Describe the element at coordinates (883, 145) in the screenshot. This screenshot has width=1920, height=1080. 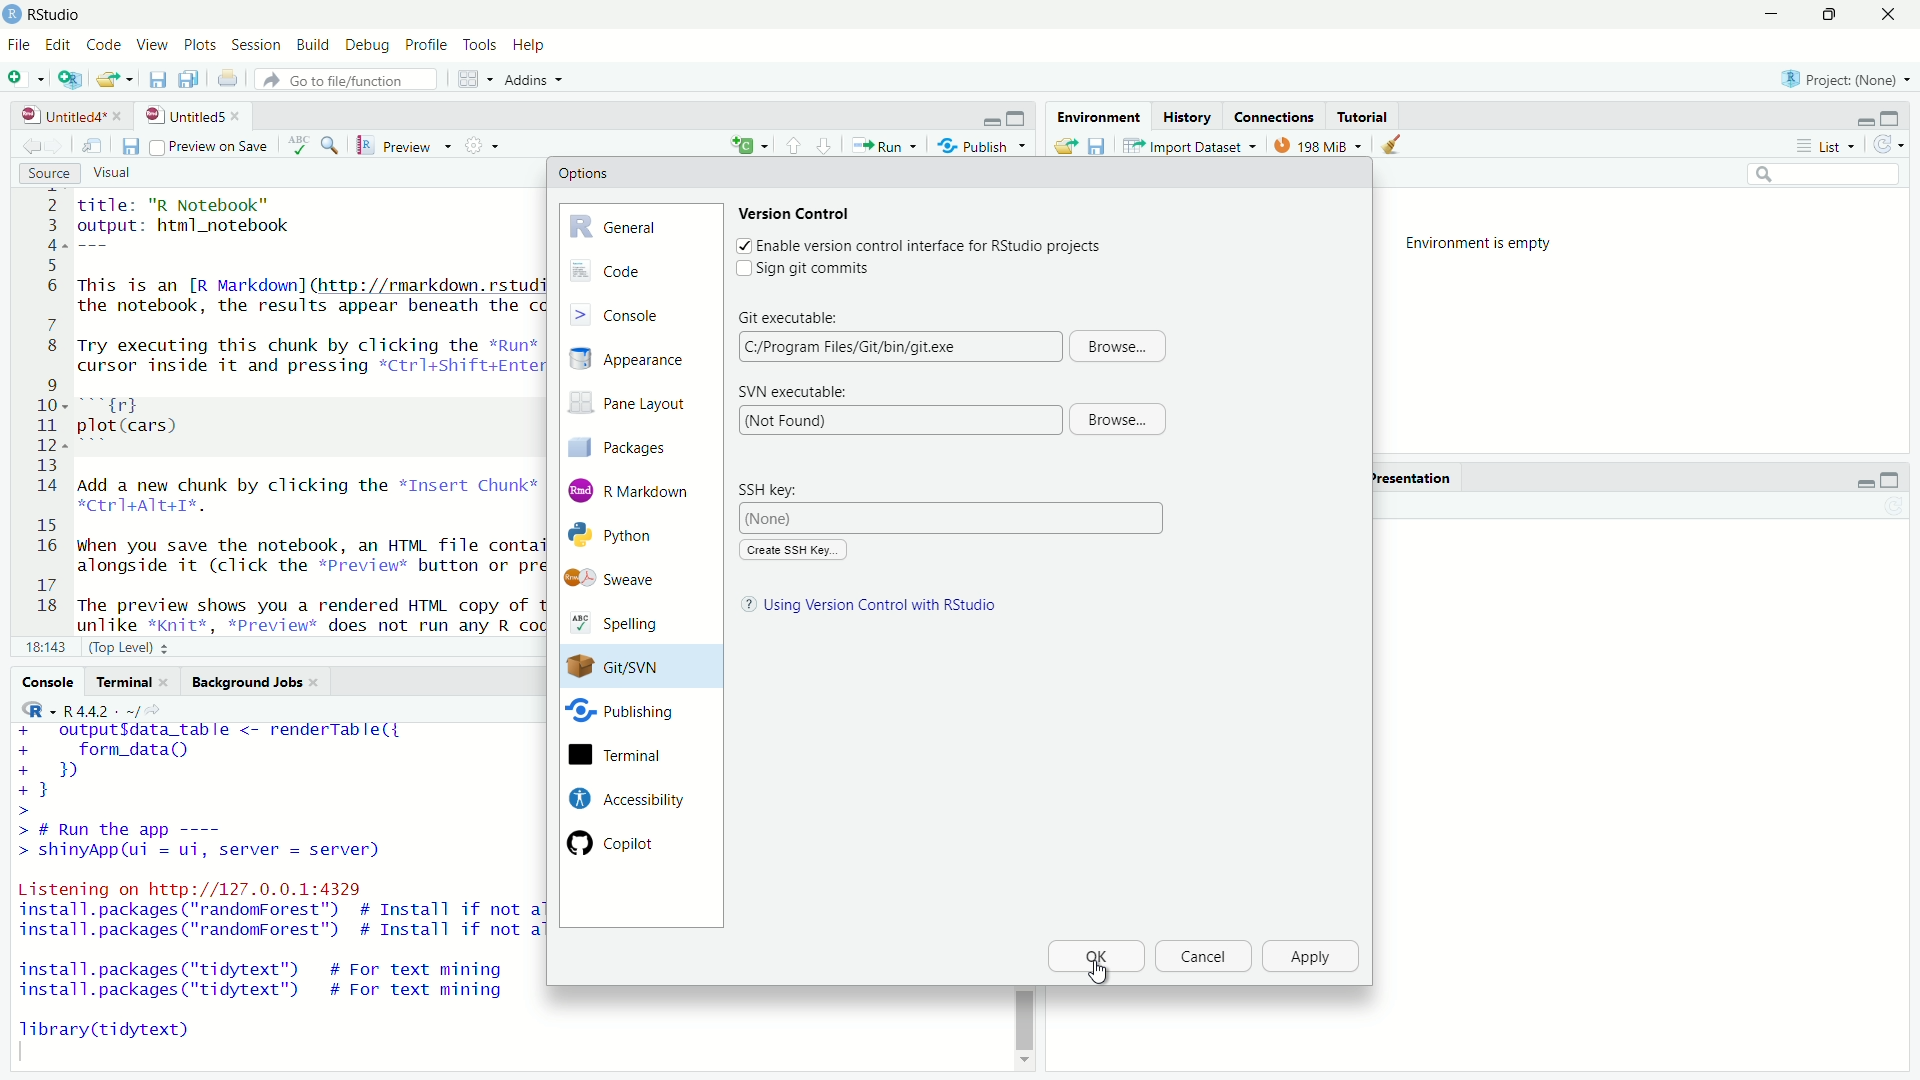
I see `Run` at that location.